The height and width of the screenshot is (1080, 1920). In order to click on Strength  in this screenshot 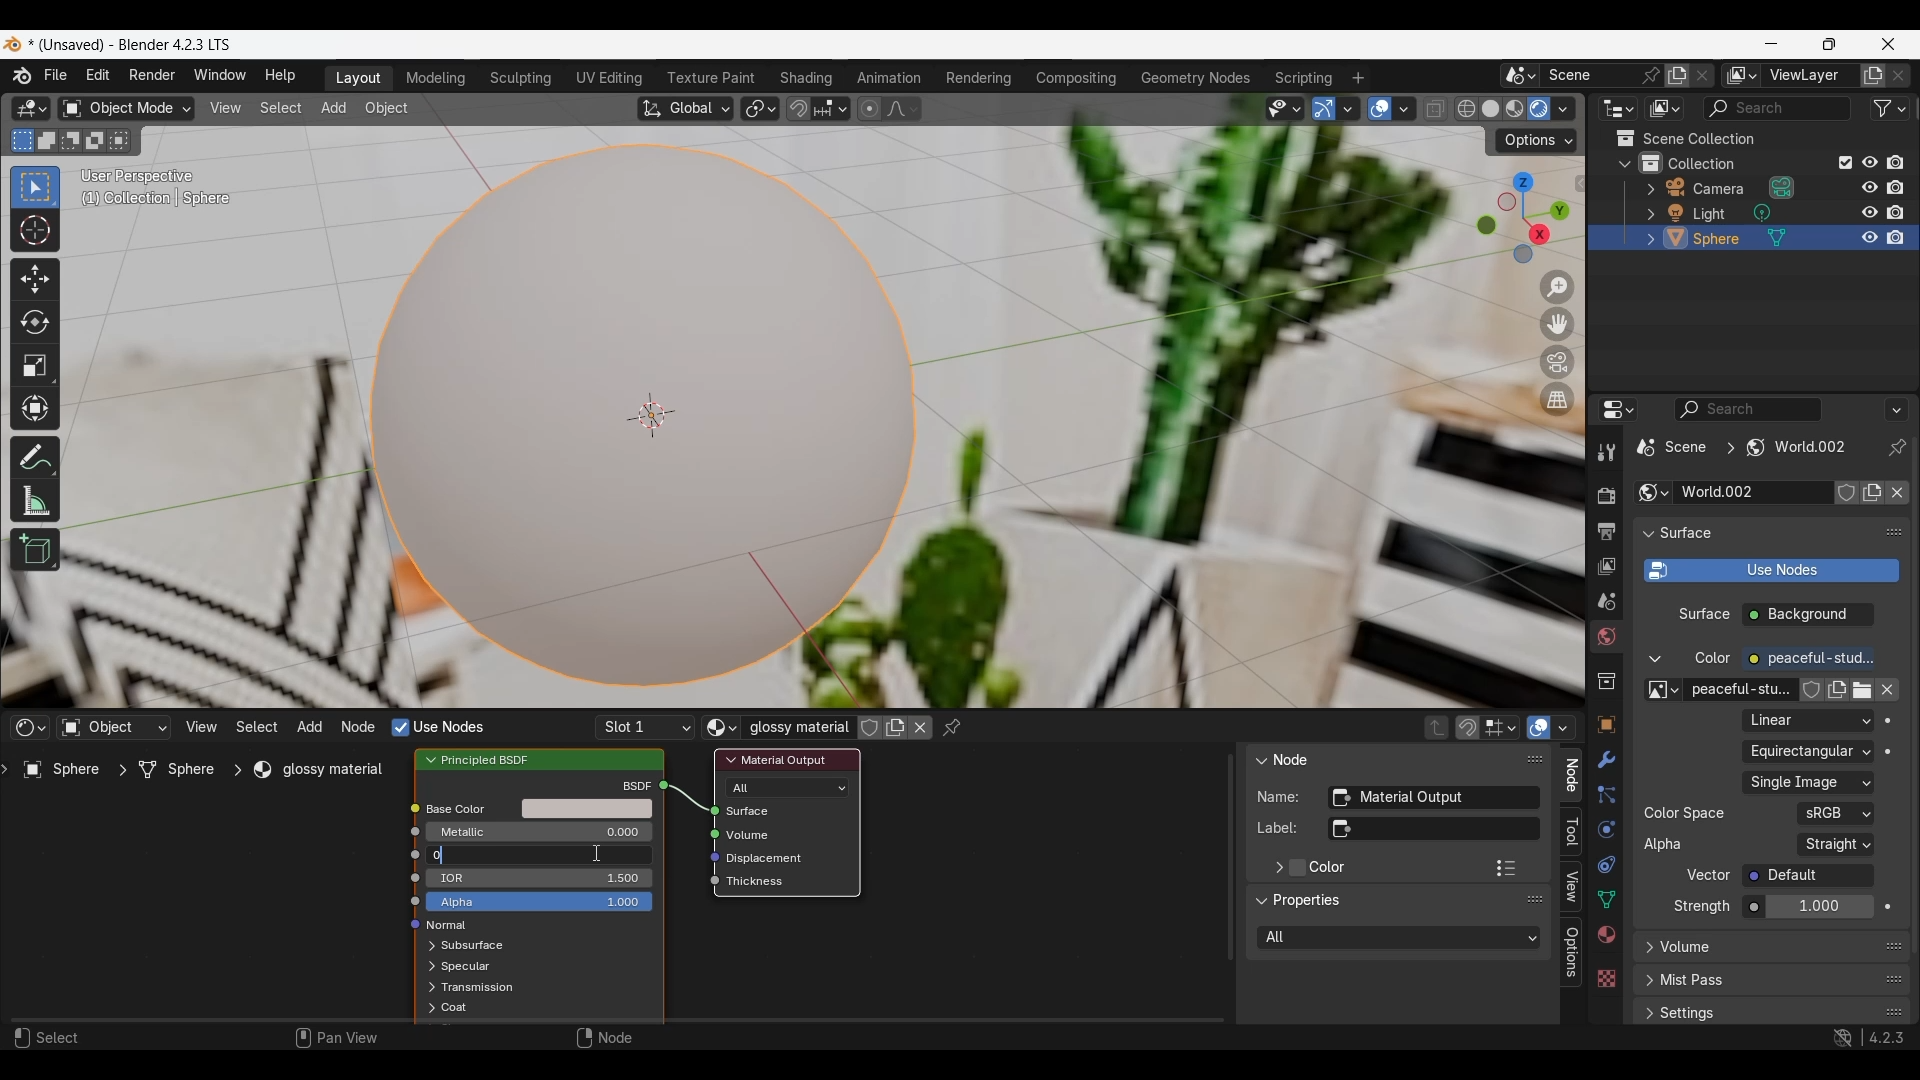, I will do `click(1702, 906)`.